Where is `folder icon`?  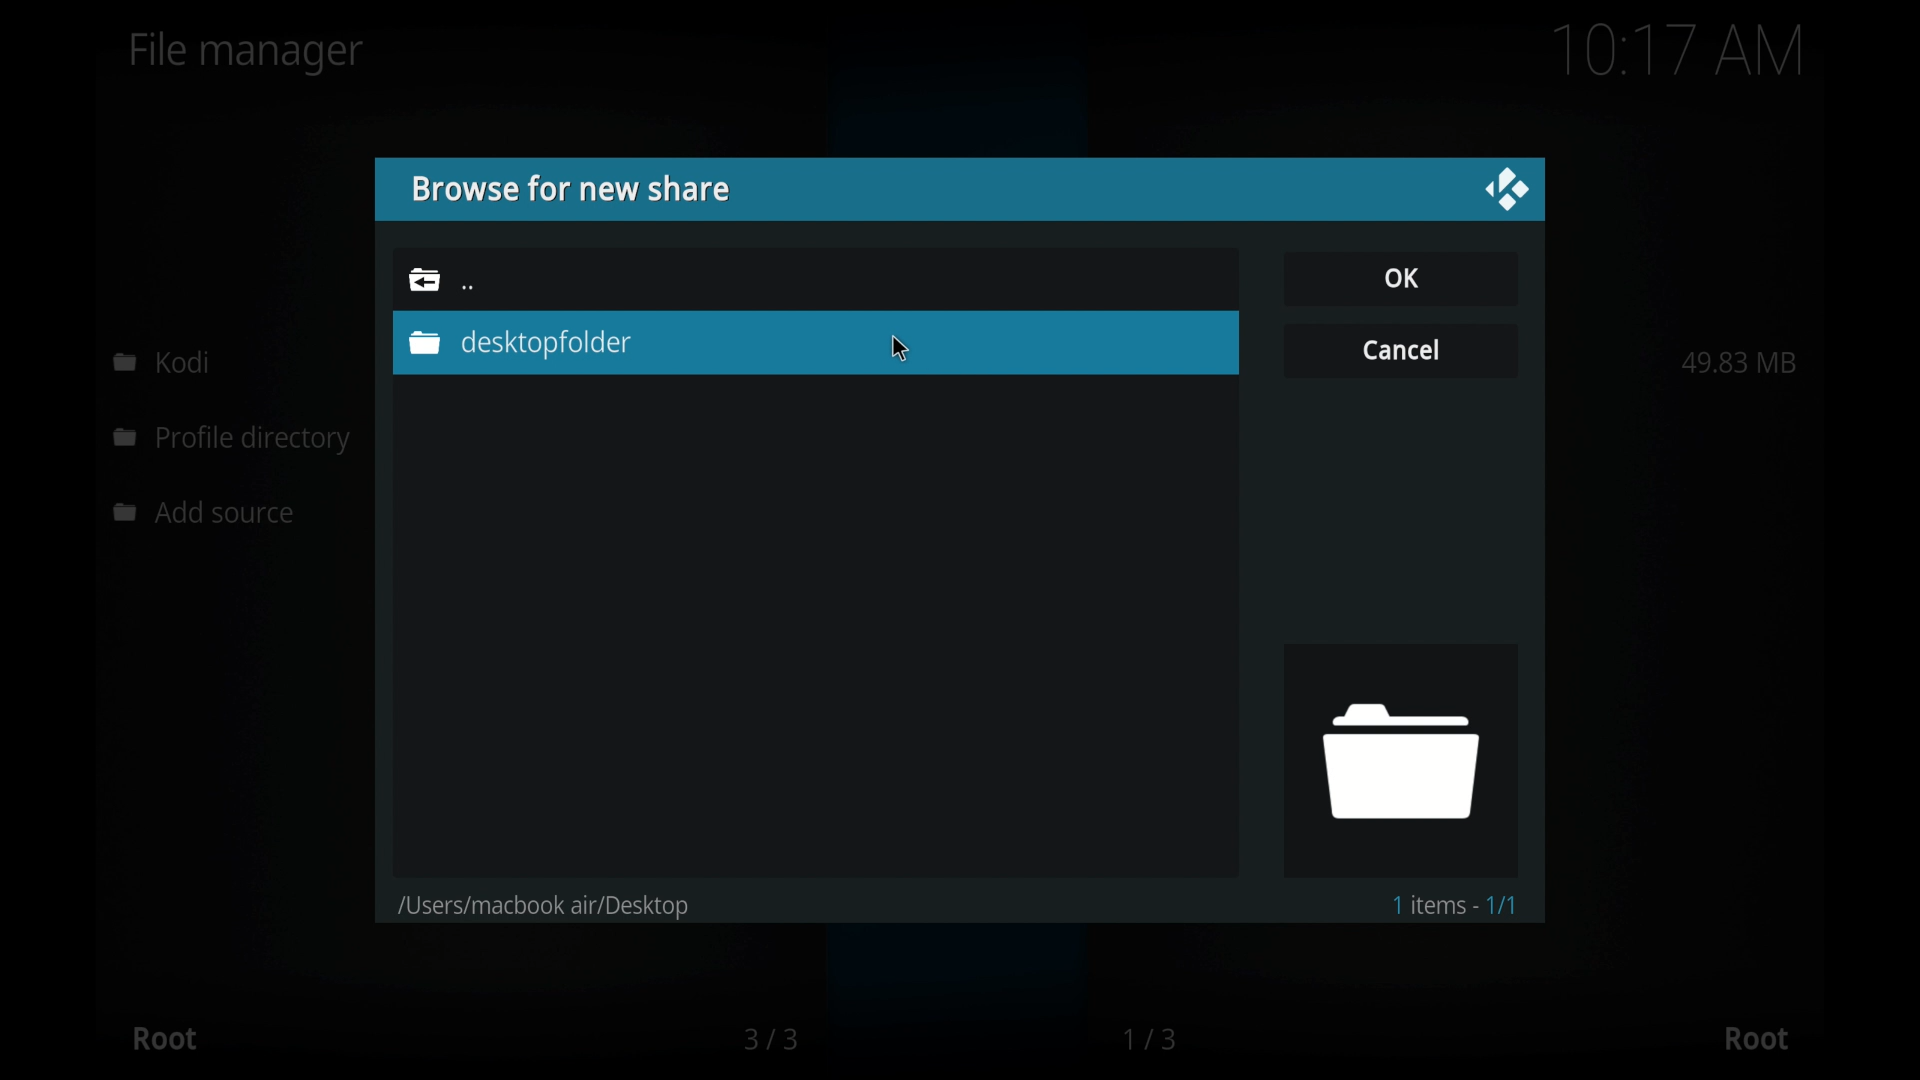 folder icon is located at coordinates (1399, 759).